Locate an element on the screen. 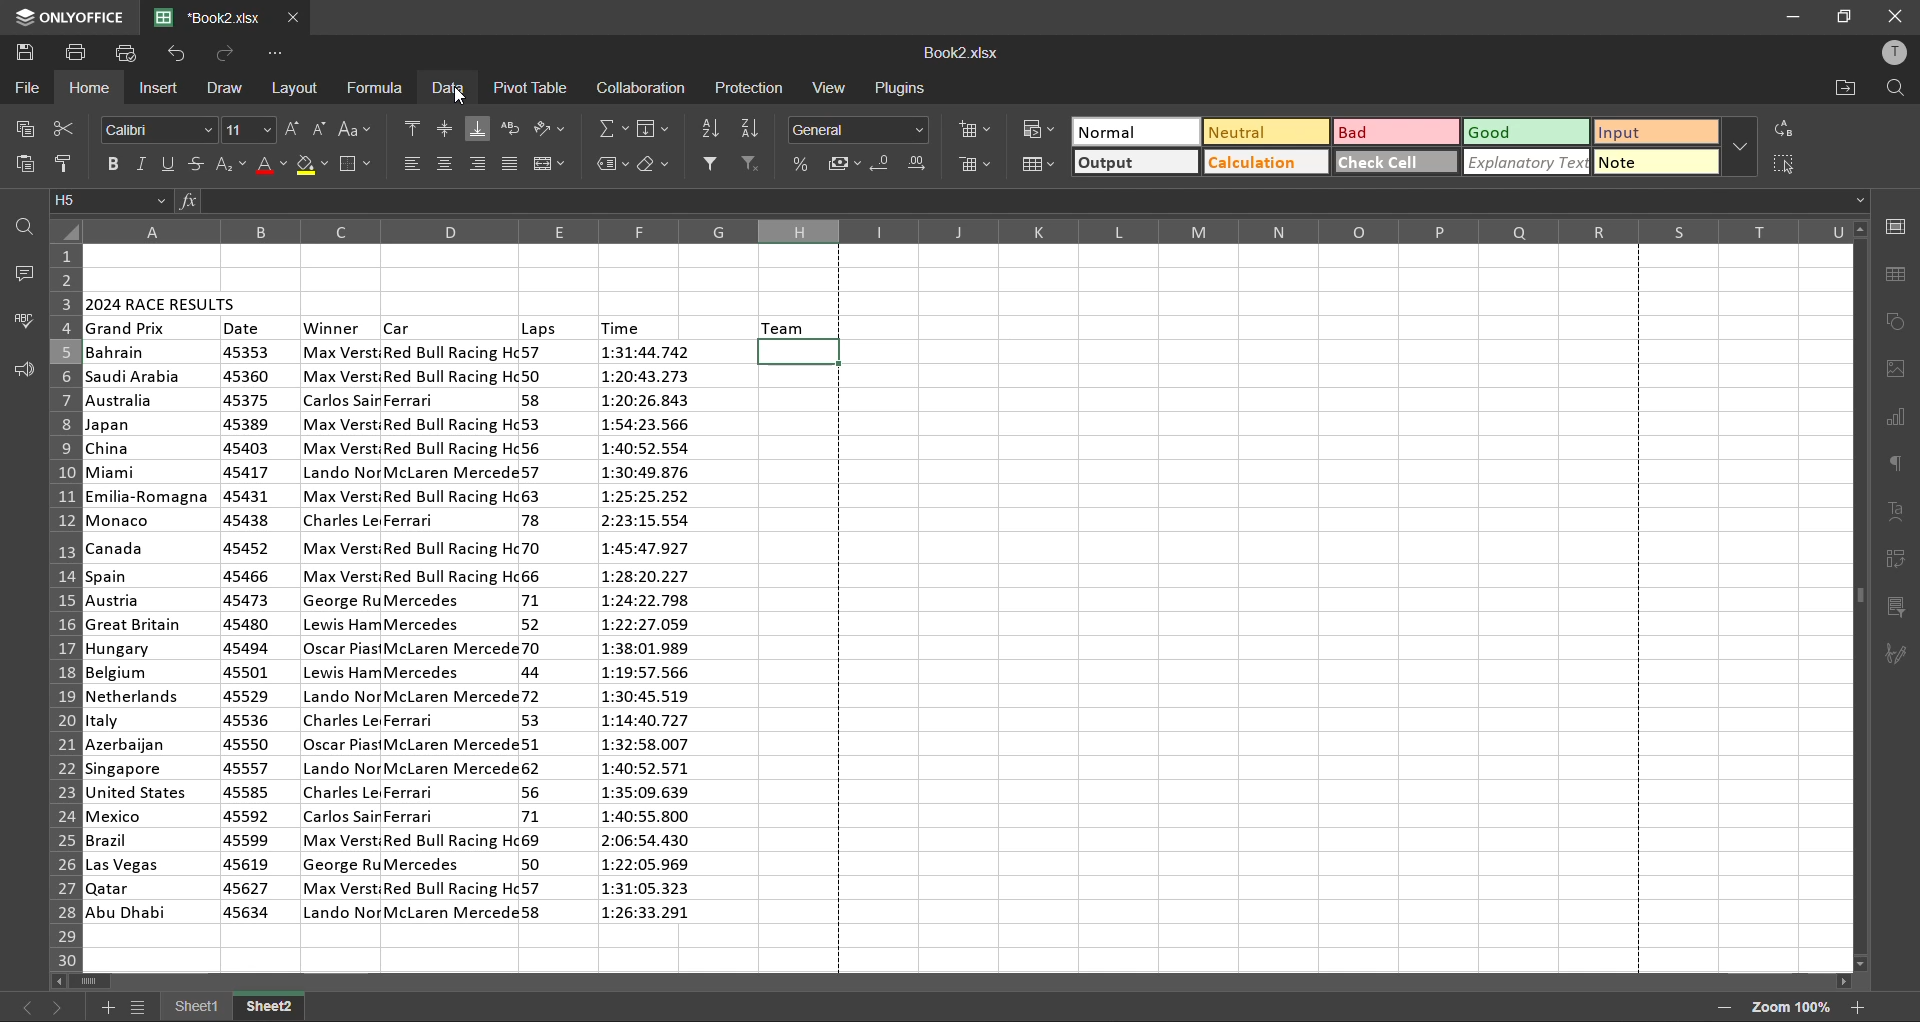 The width and height of the screenshot is (1920, 1022). input is located at coordinates (1655, 131).